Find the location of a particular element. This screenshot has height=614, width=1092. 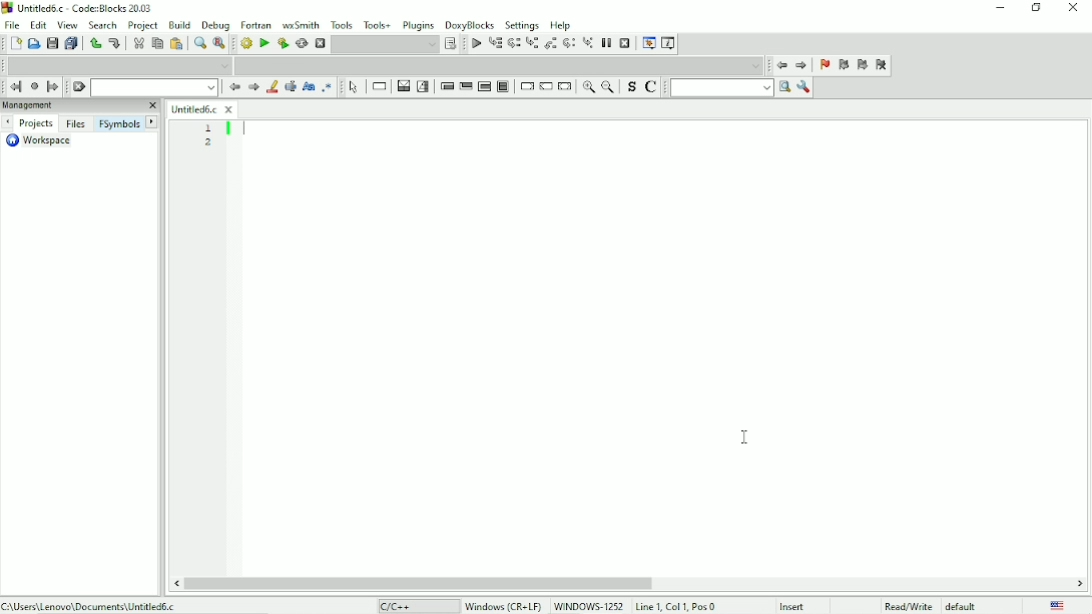

Build and run is located at coordinates (282, 43).